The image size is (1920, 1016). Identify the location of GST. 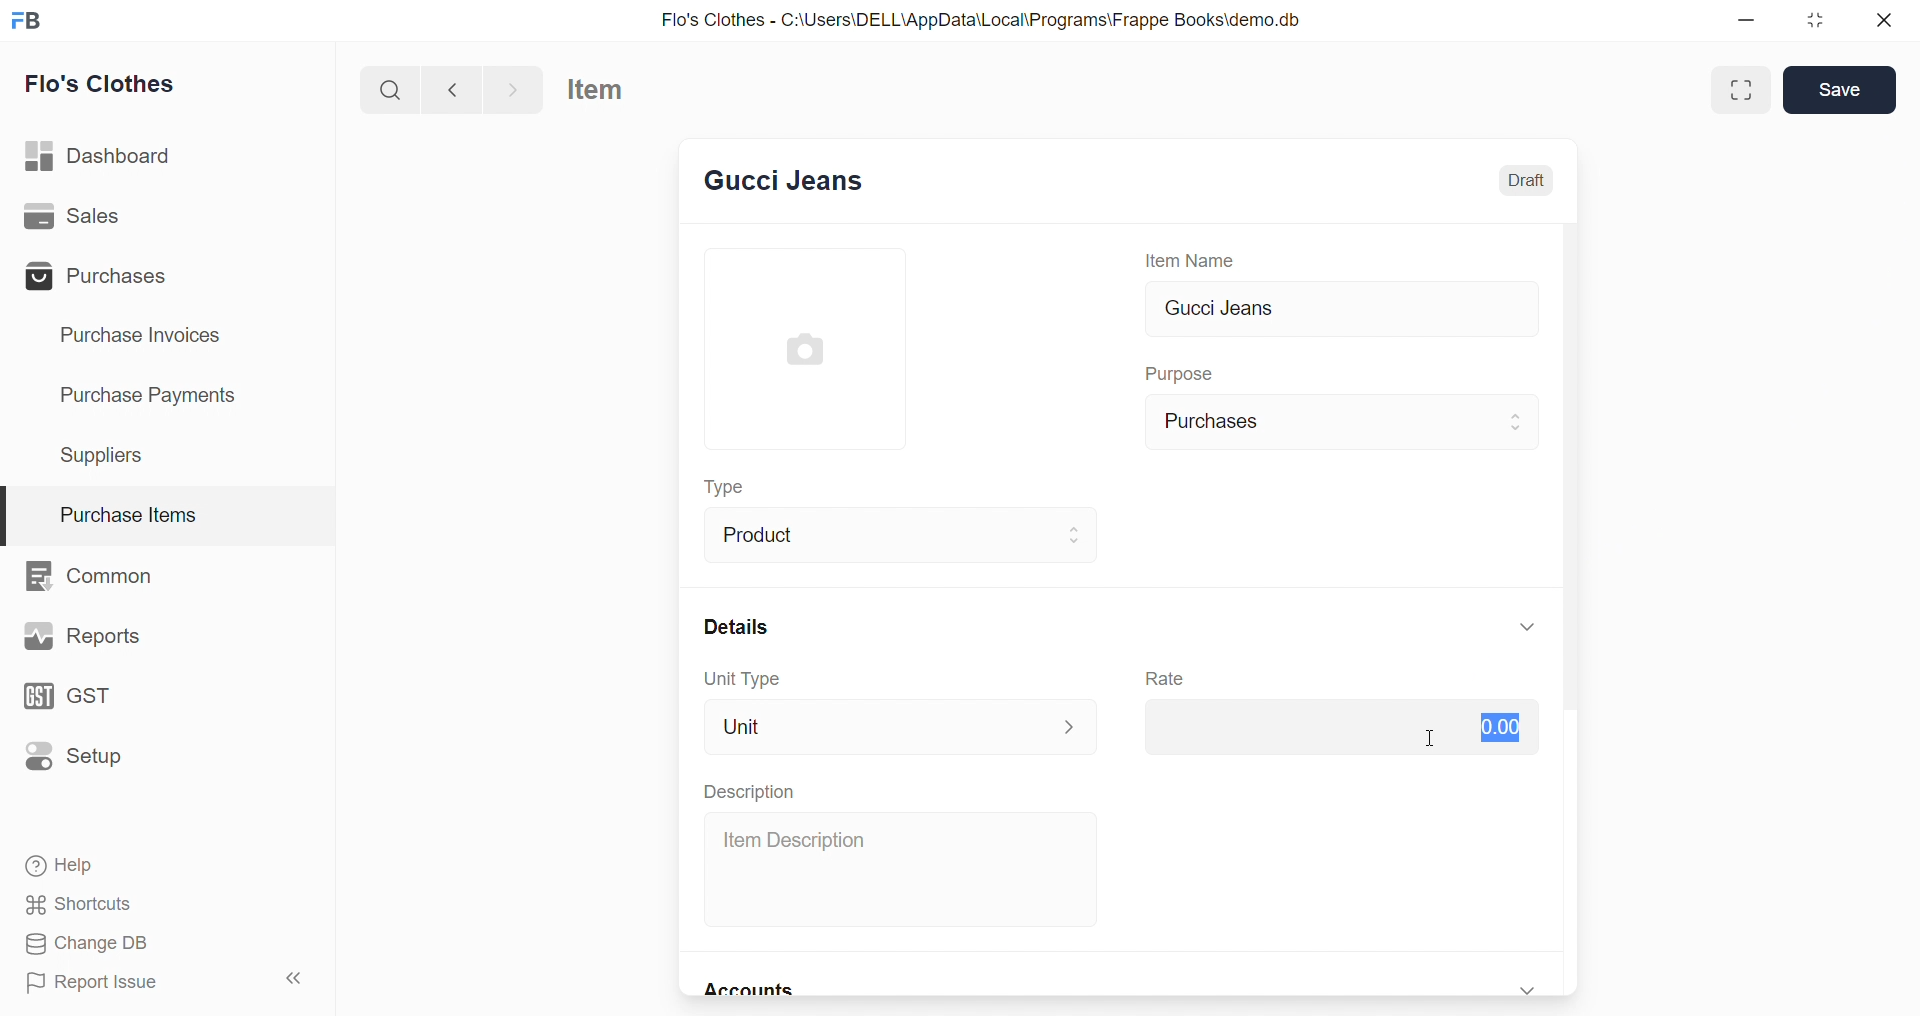
(94, 699).